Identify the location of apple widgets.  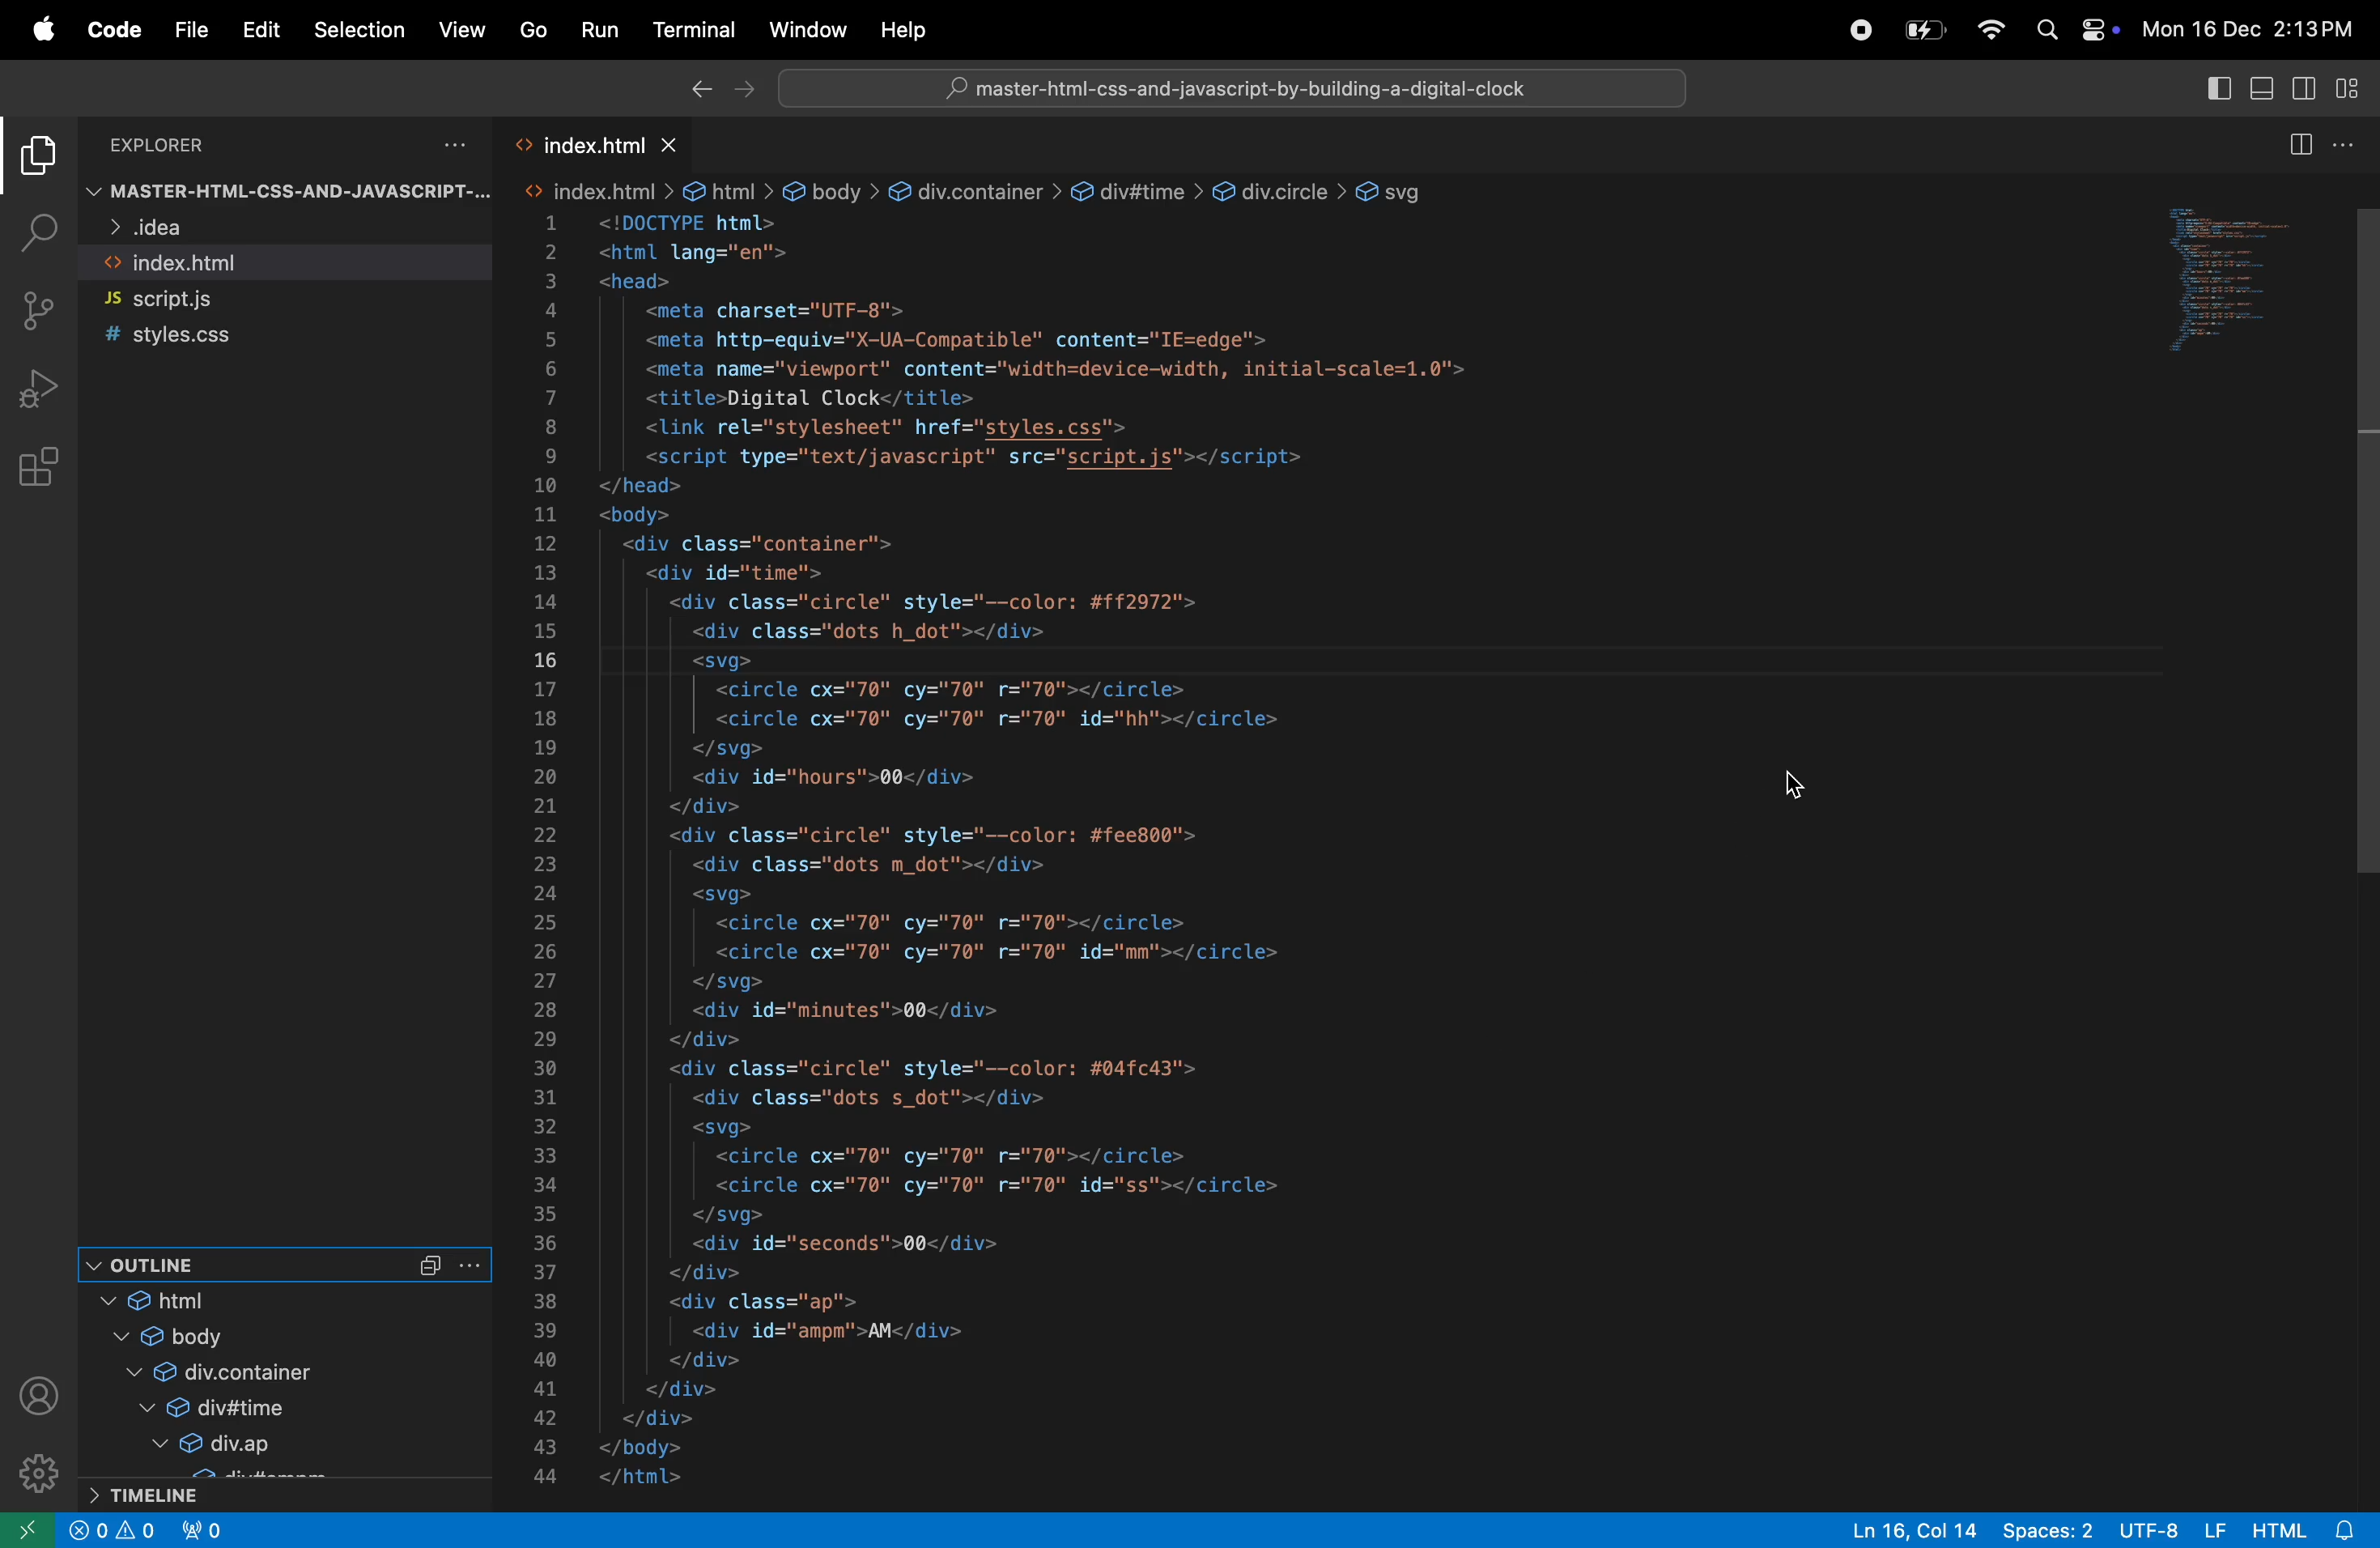
(2096, 29).